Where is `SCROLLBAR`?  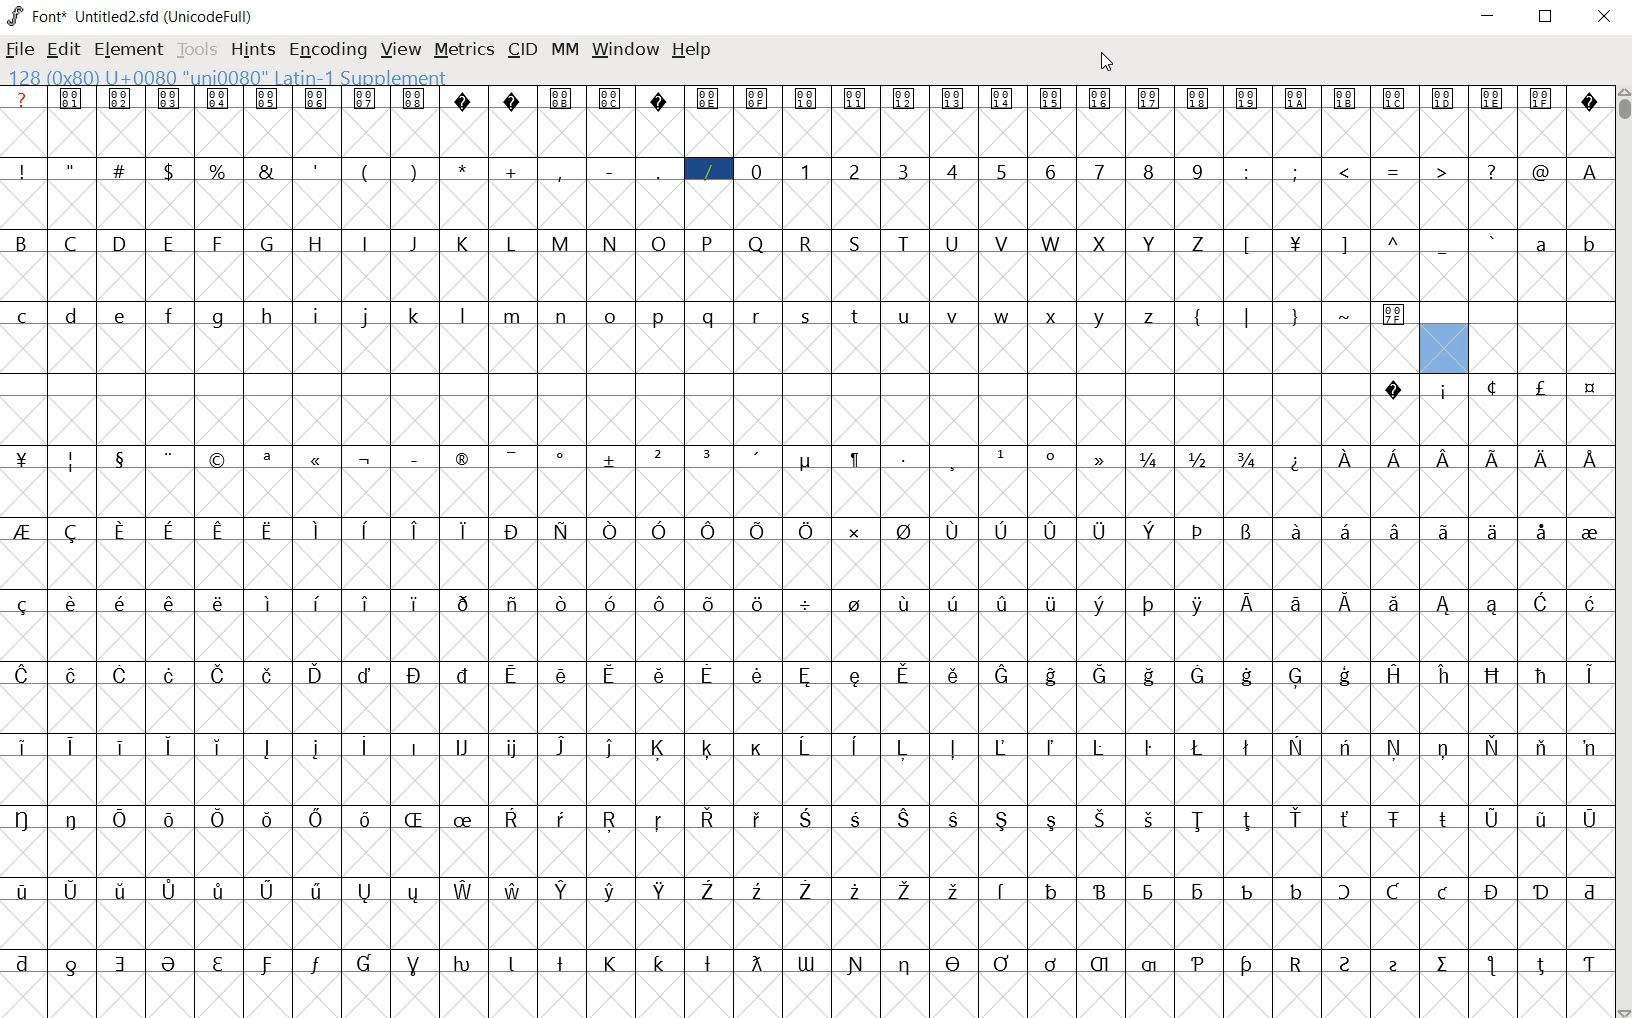
SCROLLBAR is located at coordinates (1622, 553).